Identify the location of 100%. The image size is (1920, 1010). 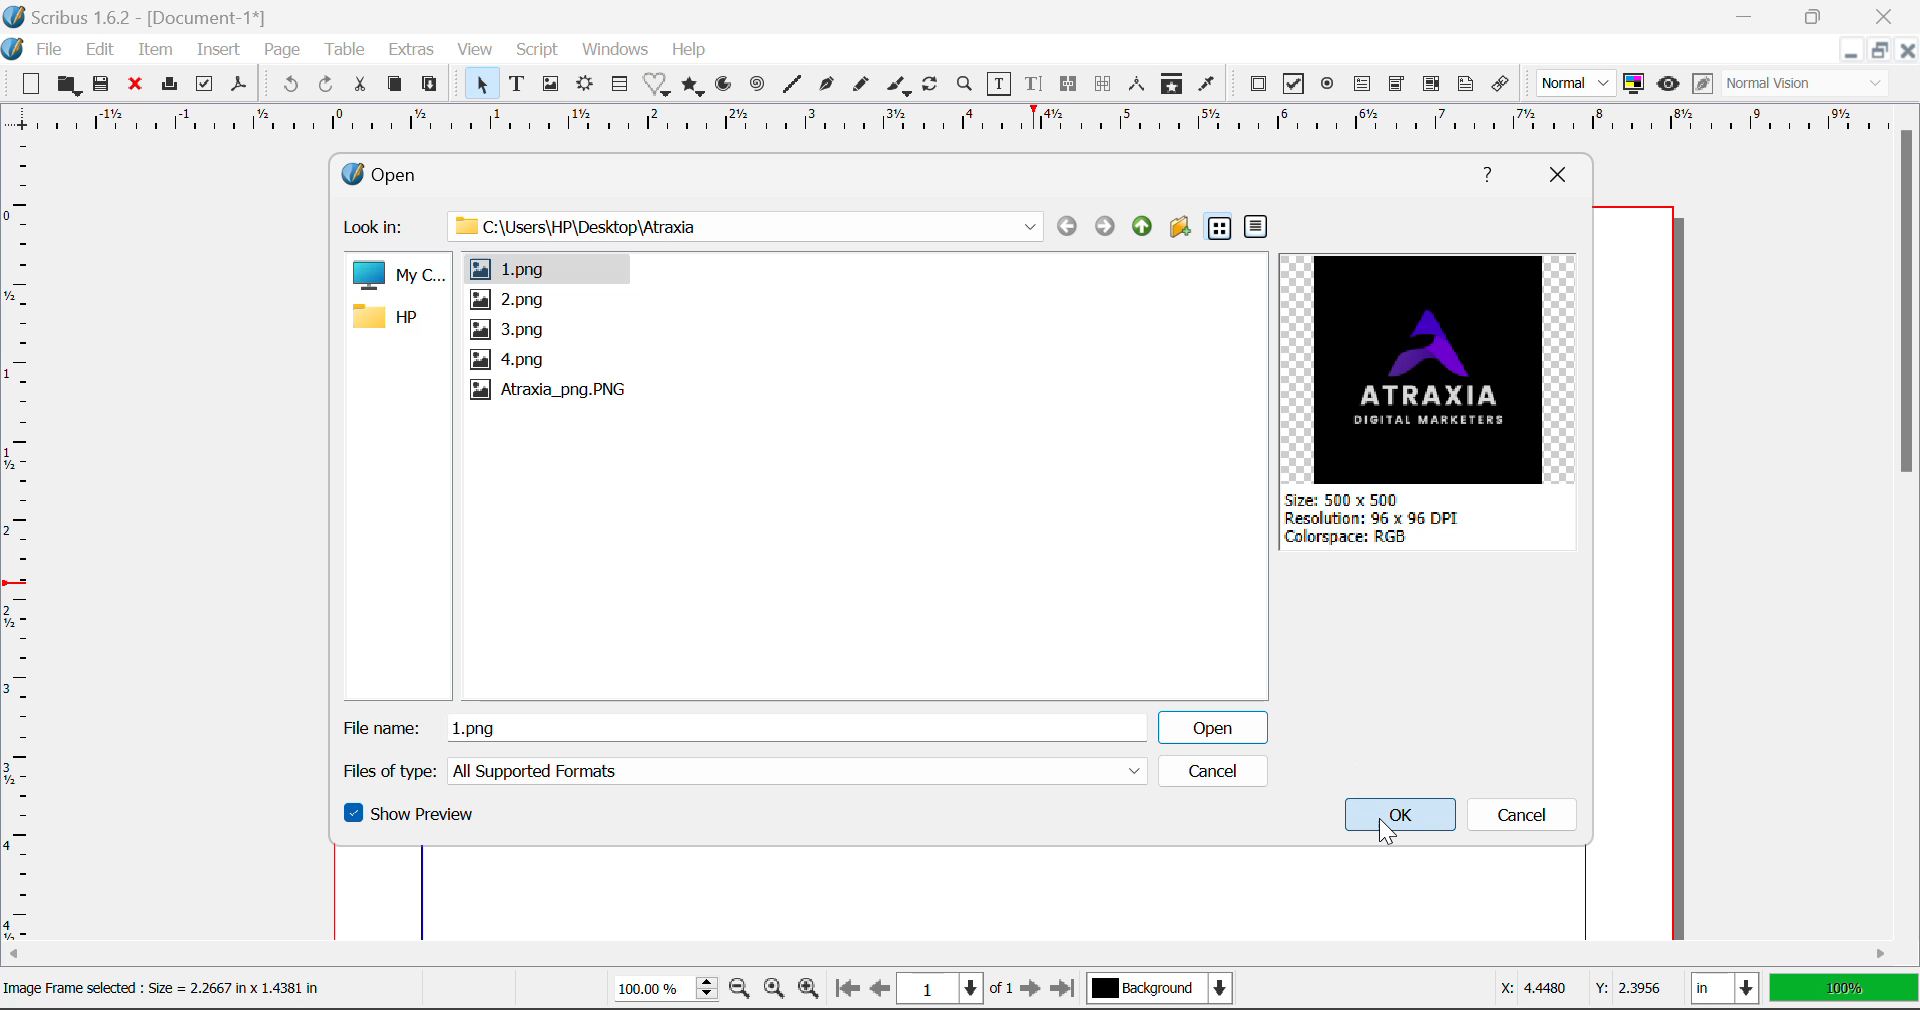
(660, 991).